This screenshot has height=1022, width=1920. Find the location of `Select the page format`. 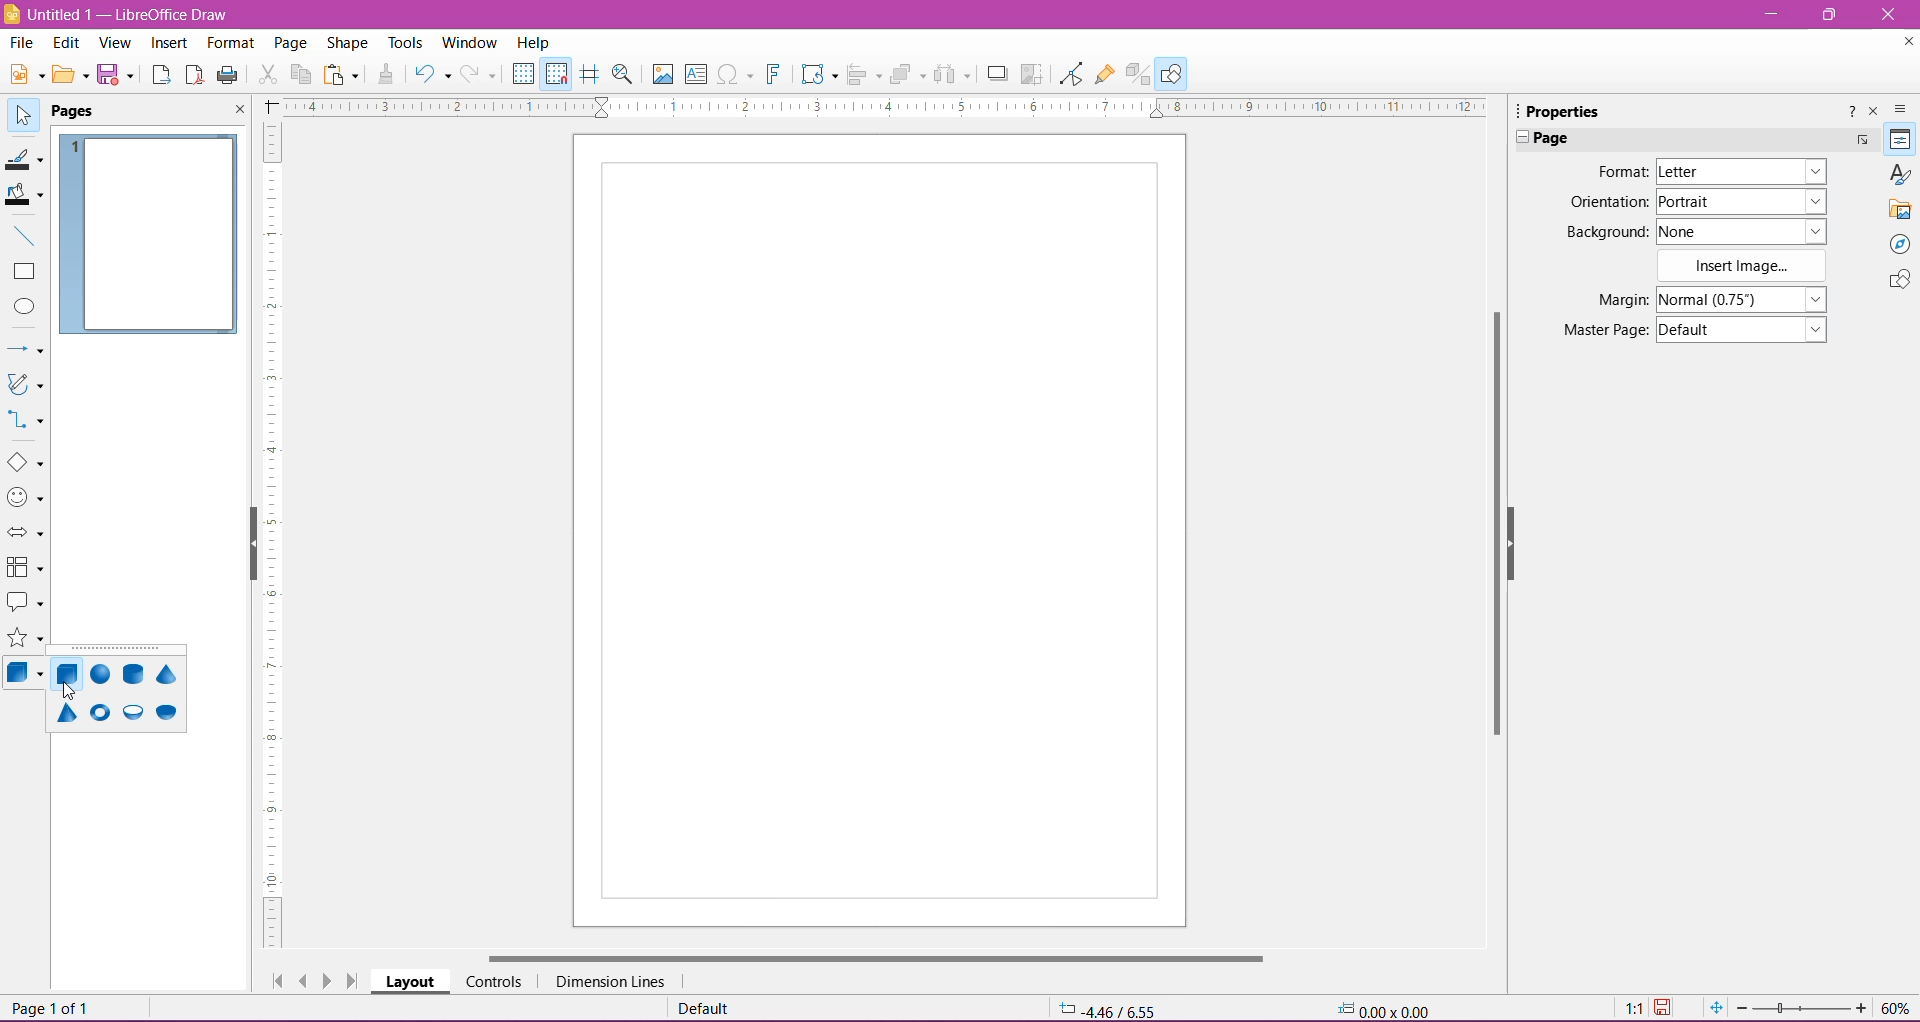

Select the page format is located at coordinates (1741, 174).